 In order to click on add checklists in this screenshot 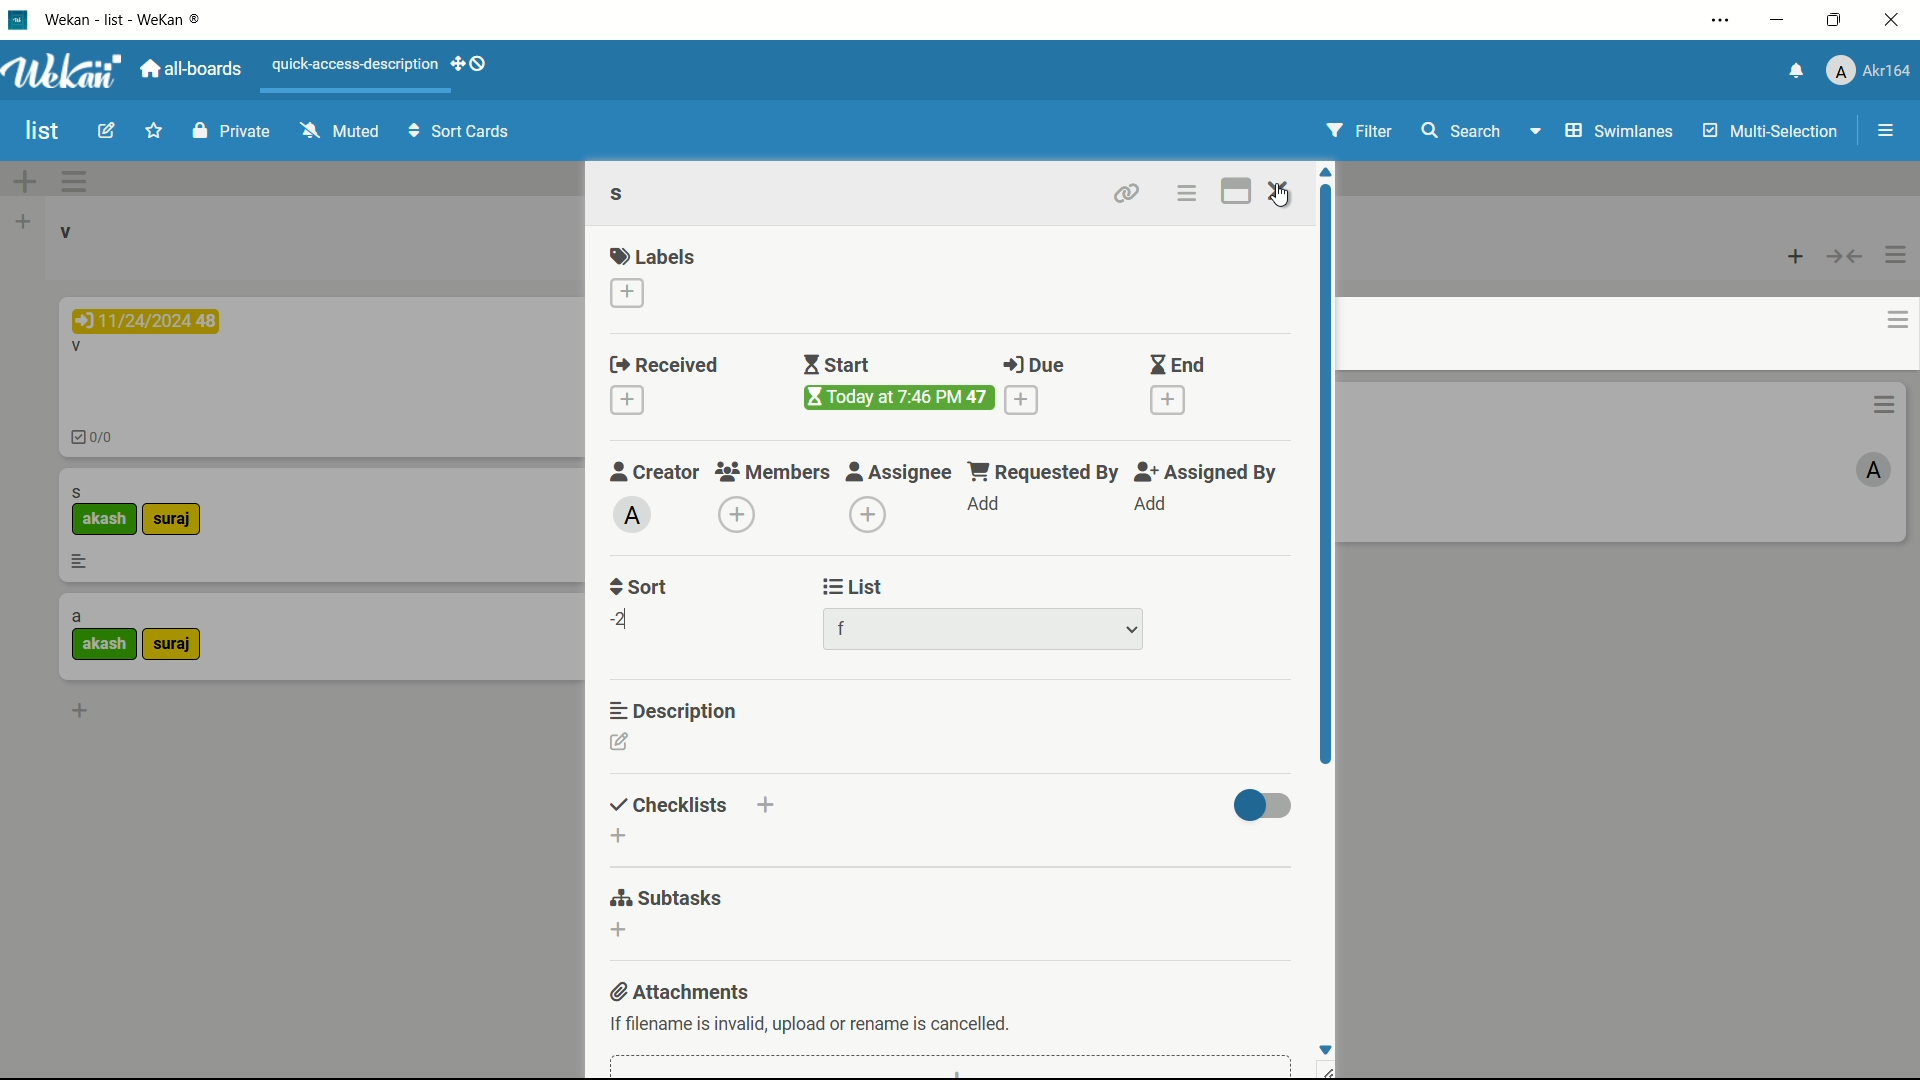, I will do `click(617, 836)`.